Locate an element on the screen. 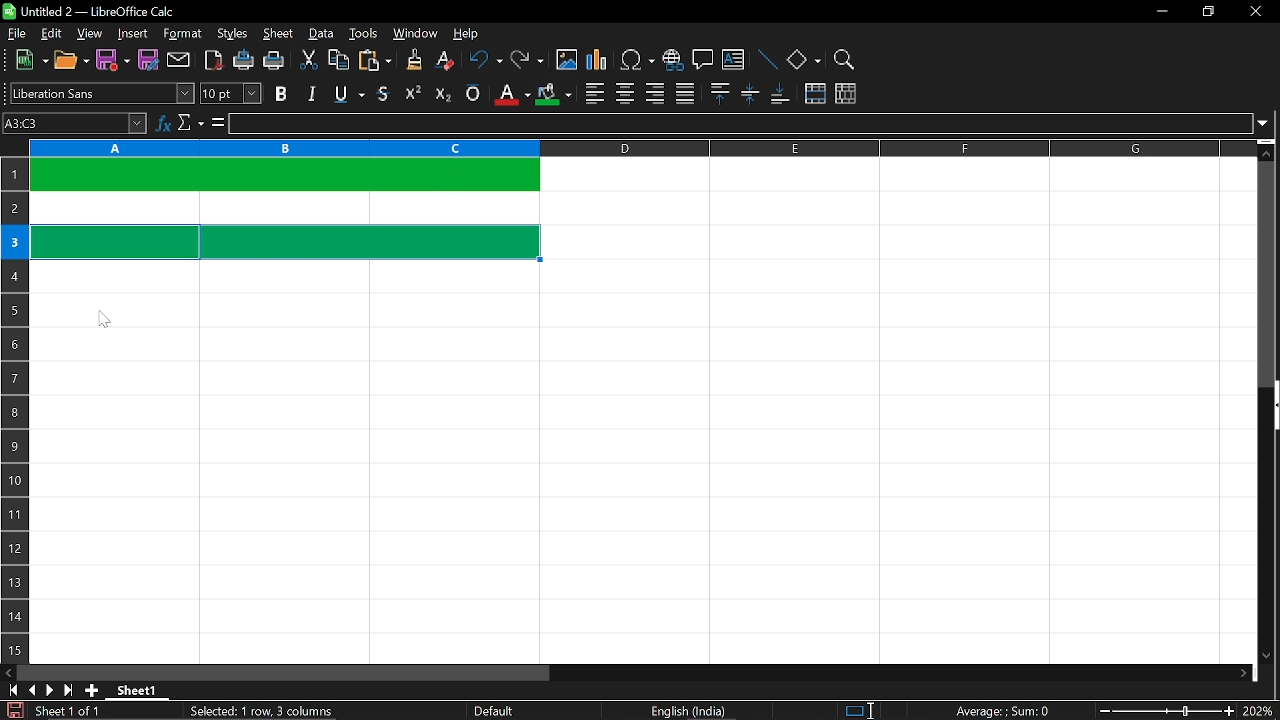 This screenshot has width=1280, height=720. strikethrough is located at coordinates (384, 92).